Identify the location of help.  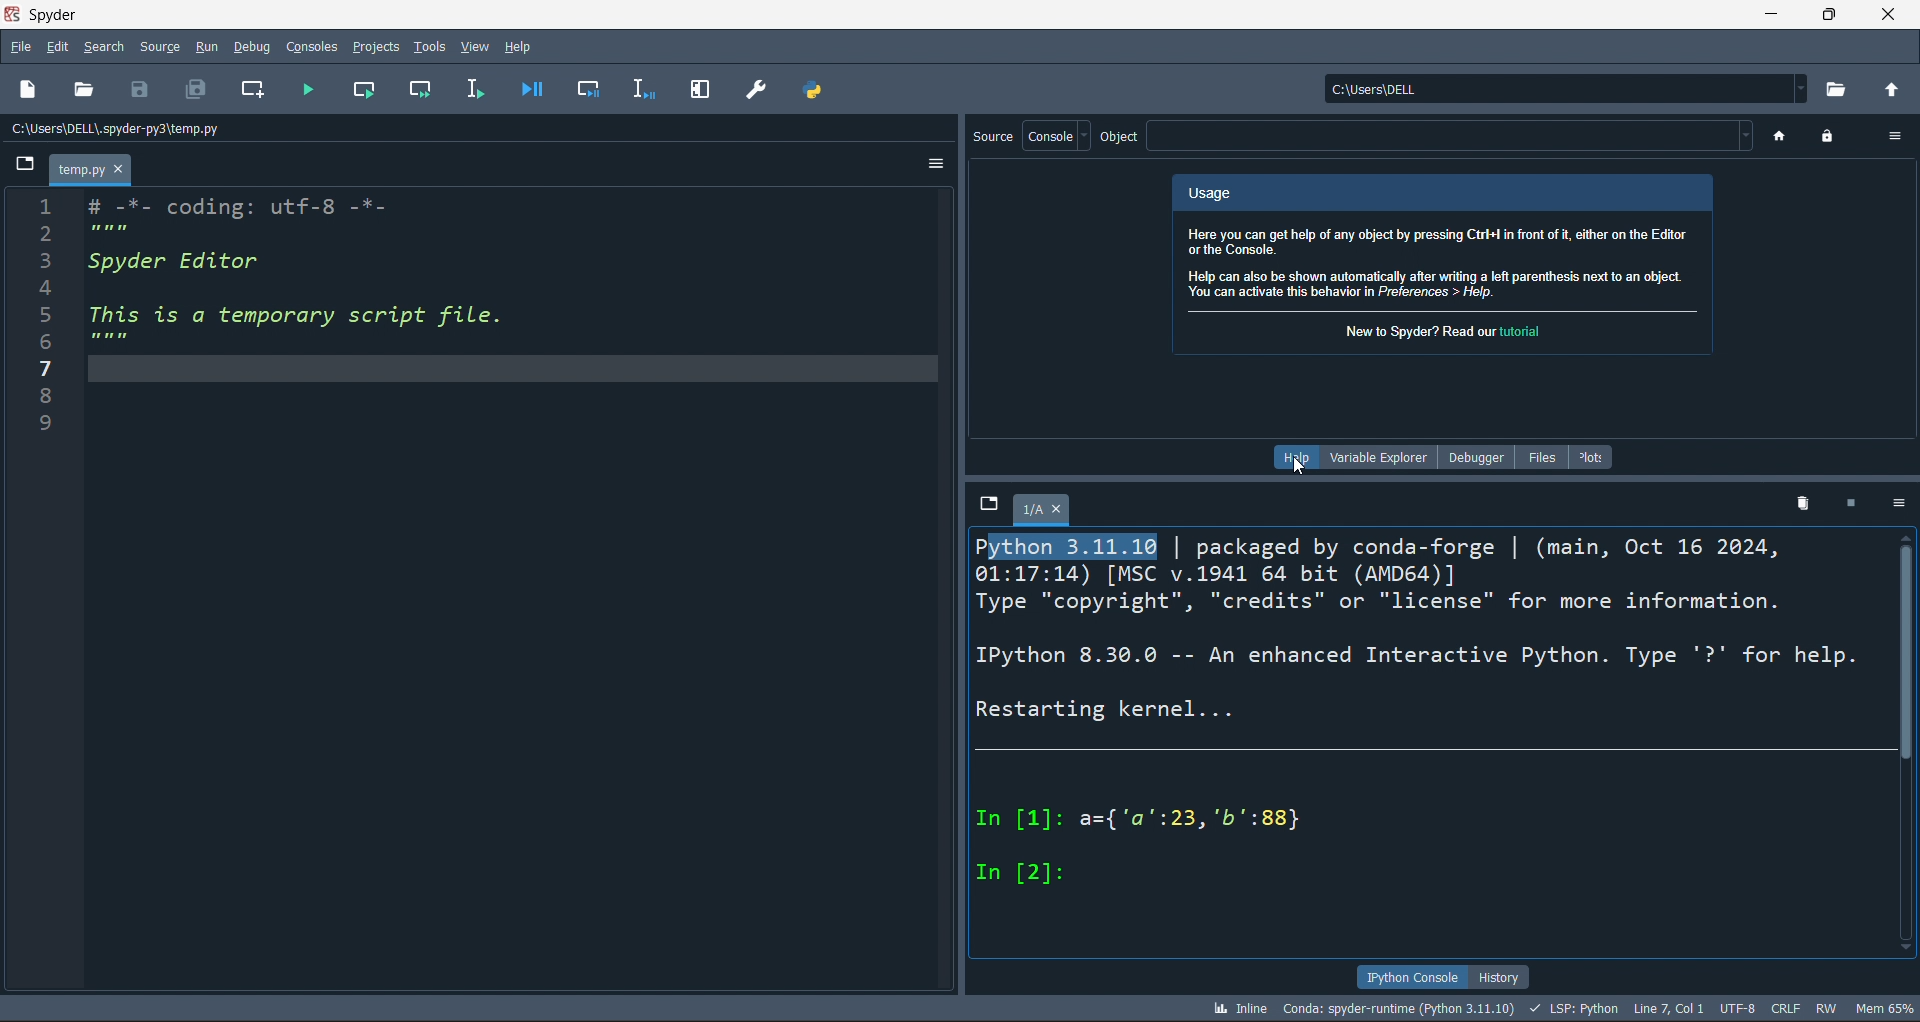
(522, 48).